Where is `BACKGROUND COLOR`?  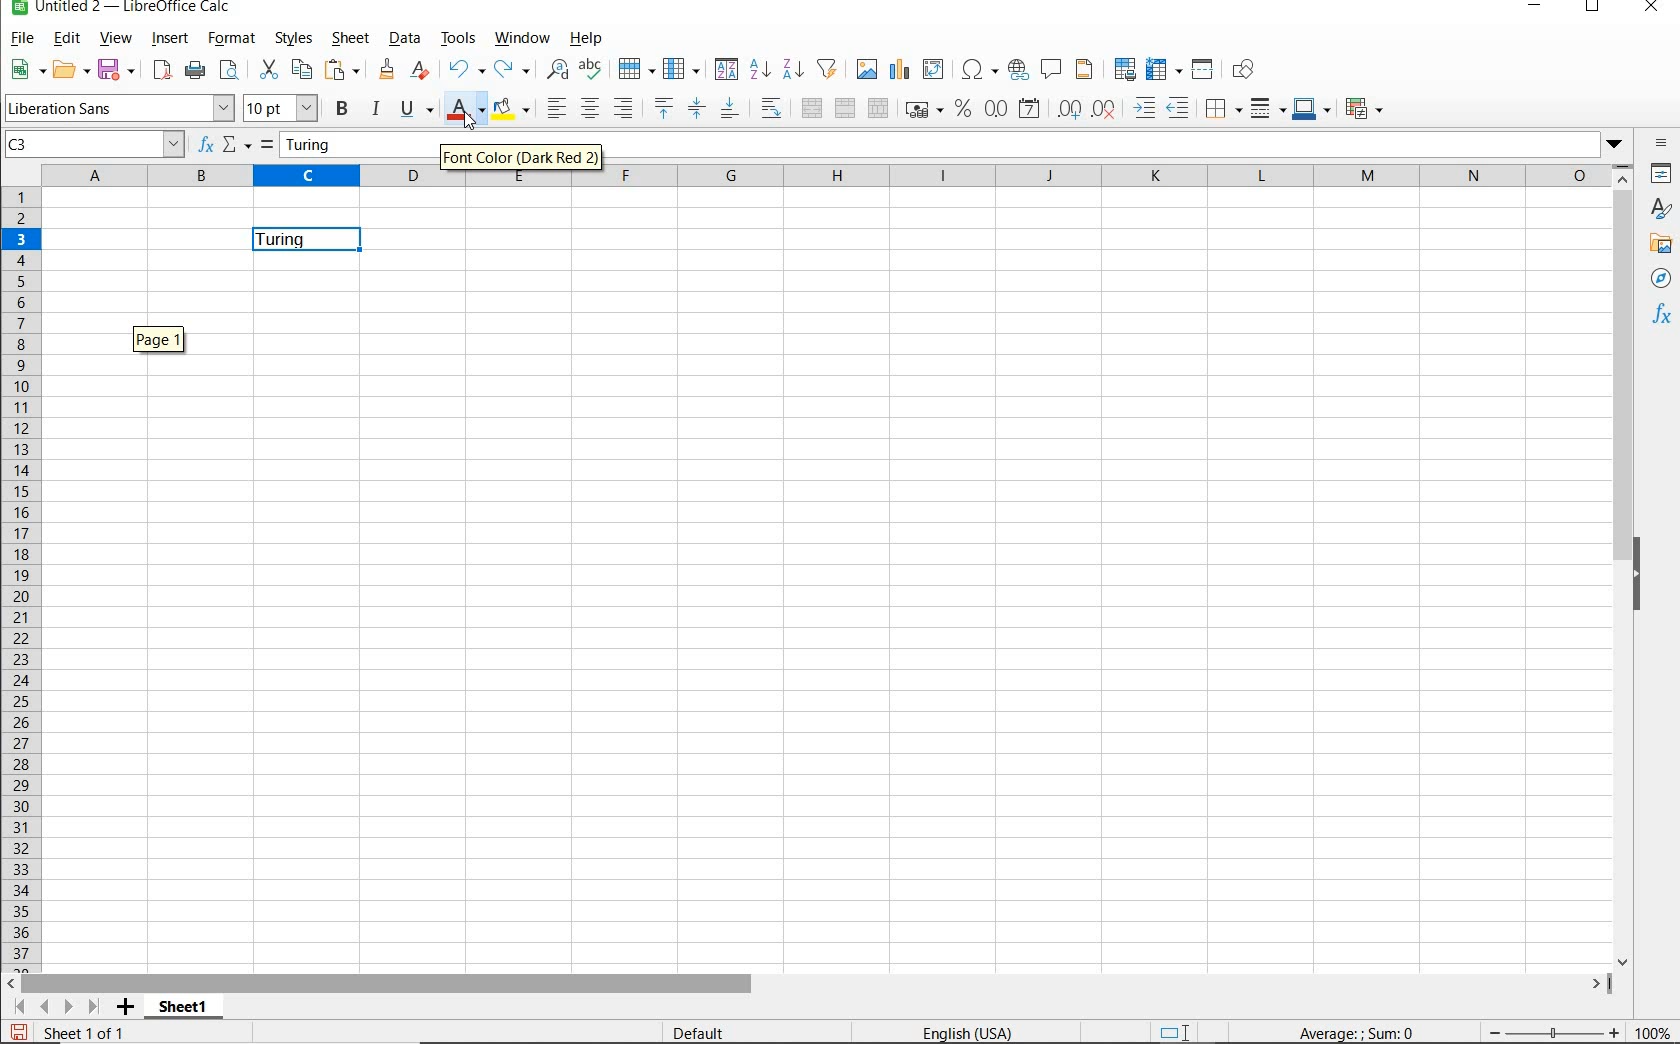
BACKGROUND COLOR is located at coordinates (515, 109).